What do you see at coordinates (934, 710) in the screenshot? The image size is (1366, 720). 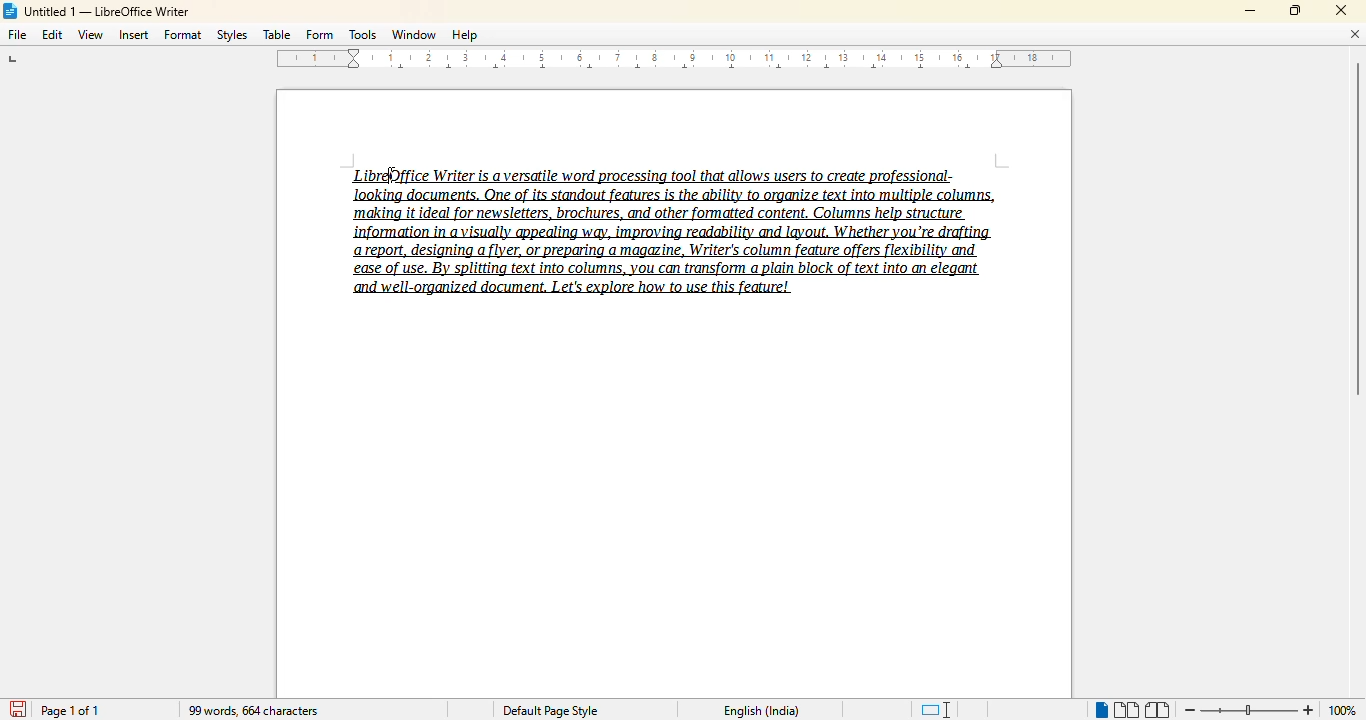 I see `standard selection` at bounding box center [934, 710].